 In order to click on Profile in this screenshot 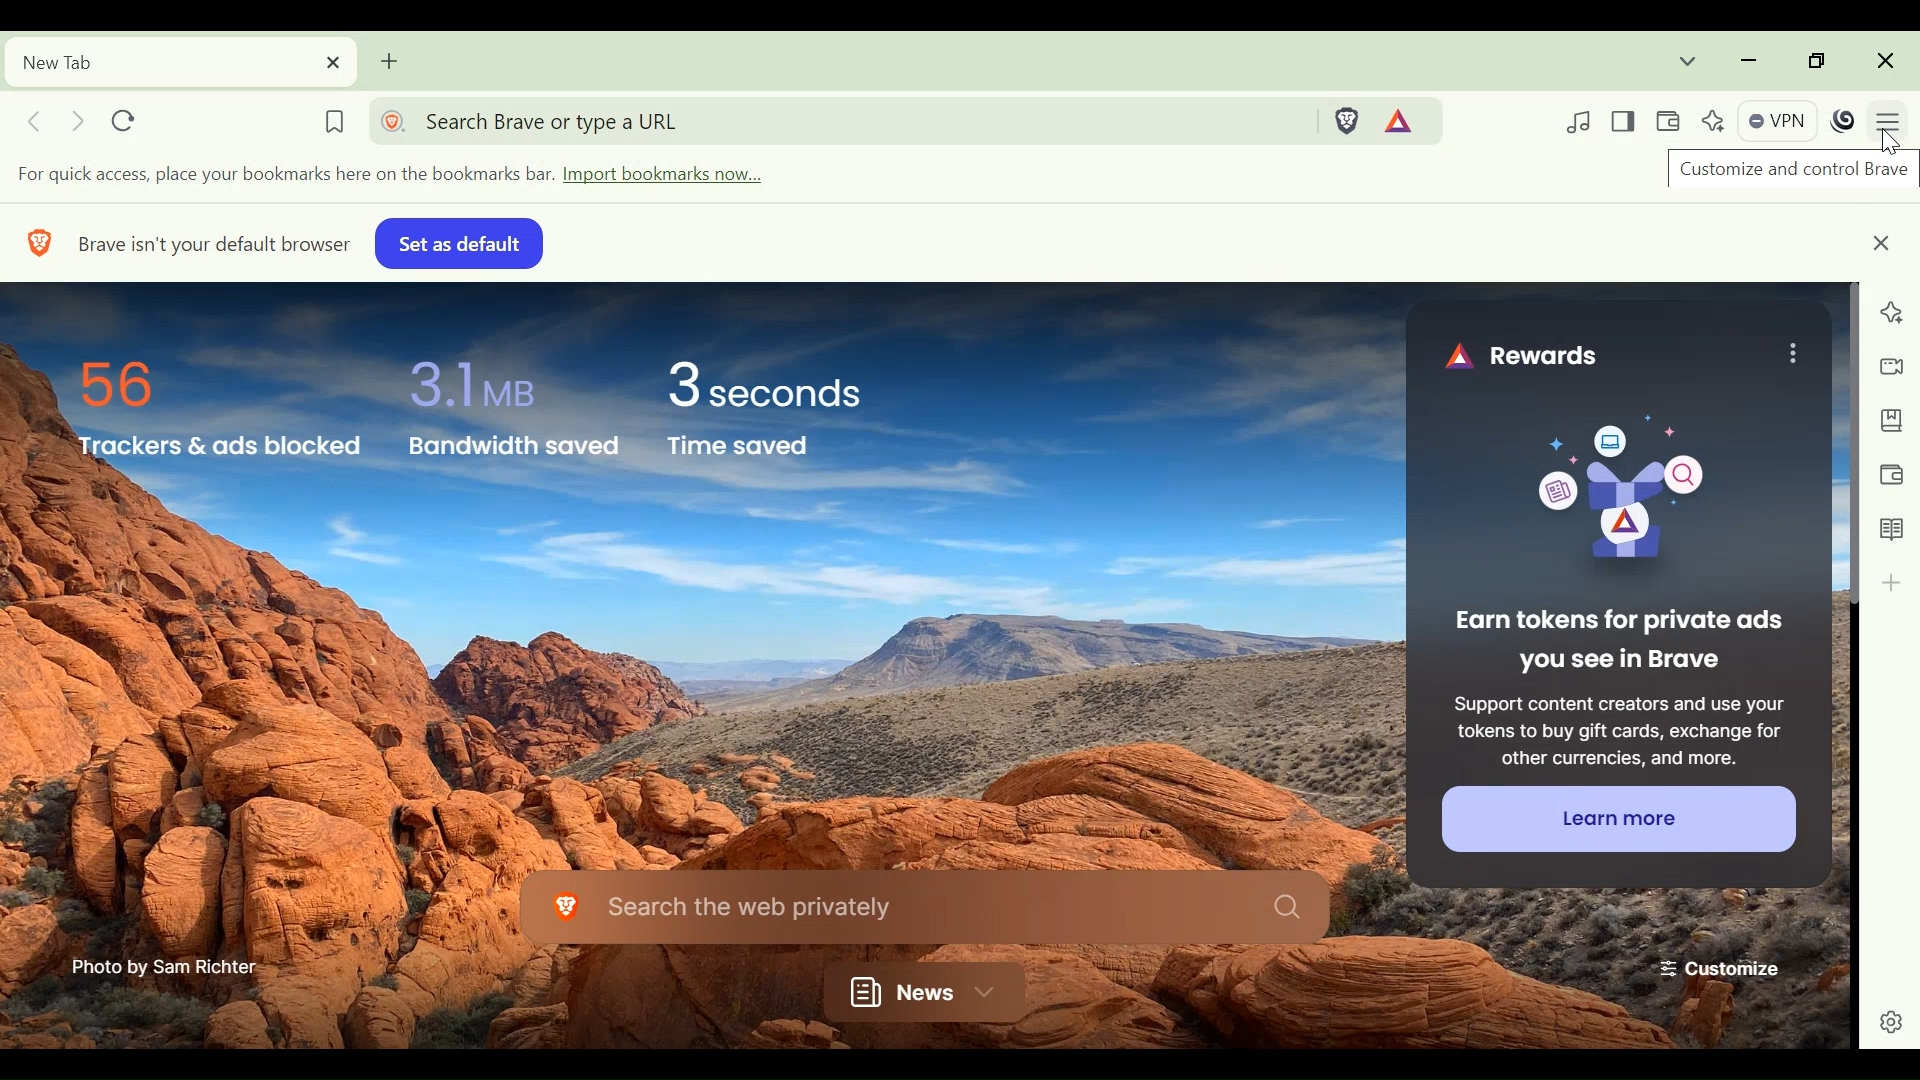, I will do `click(1844, 120)`.